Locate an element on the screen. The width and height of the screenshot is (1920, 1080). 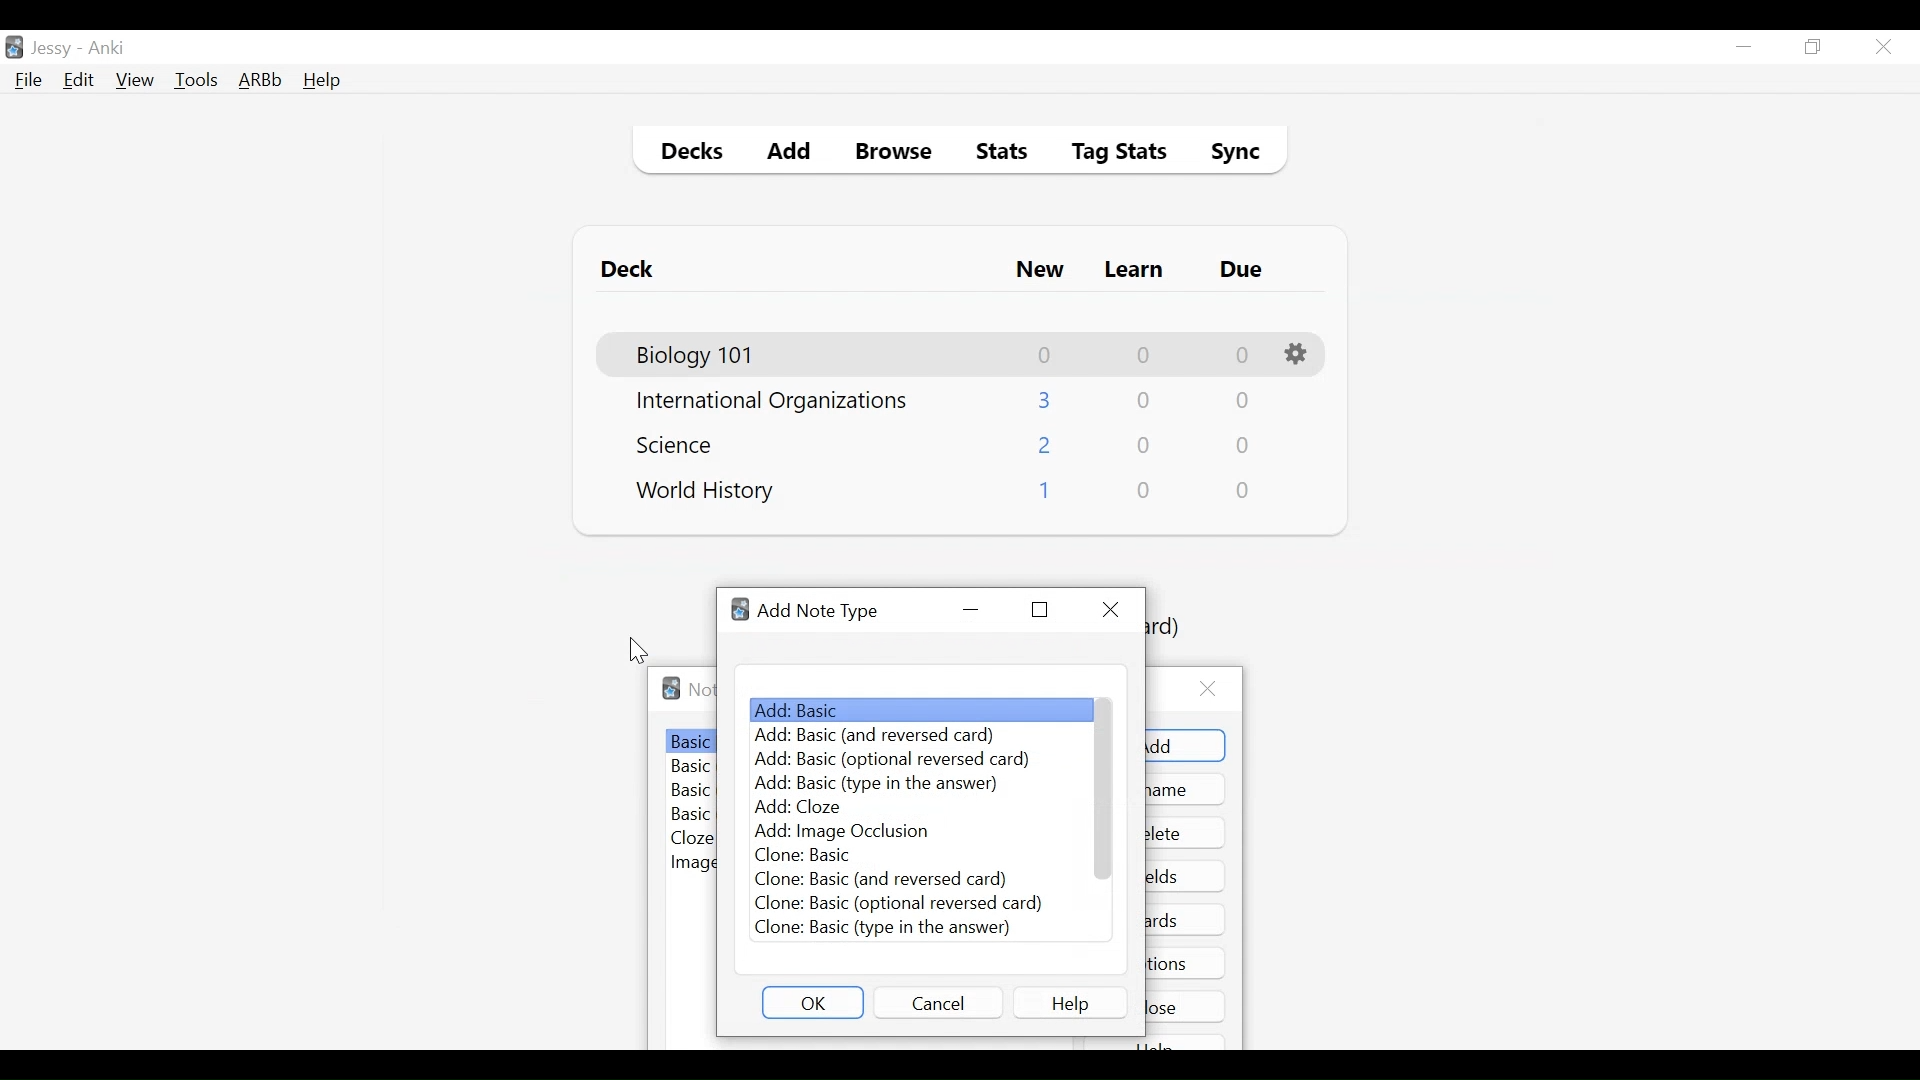
Cloze (number of notes) is located at coordinates (693, 839).